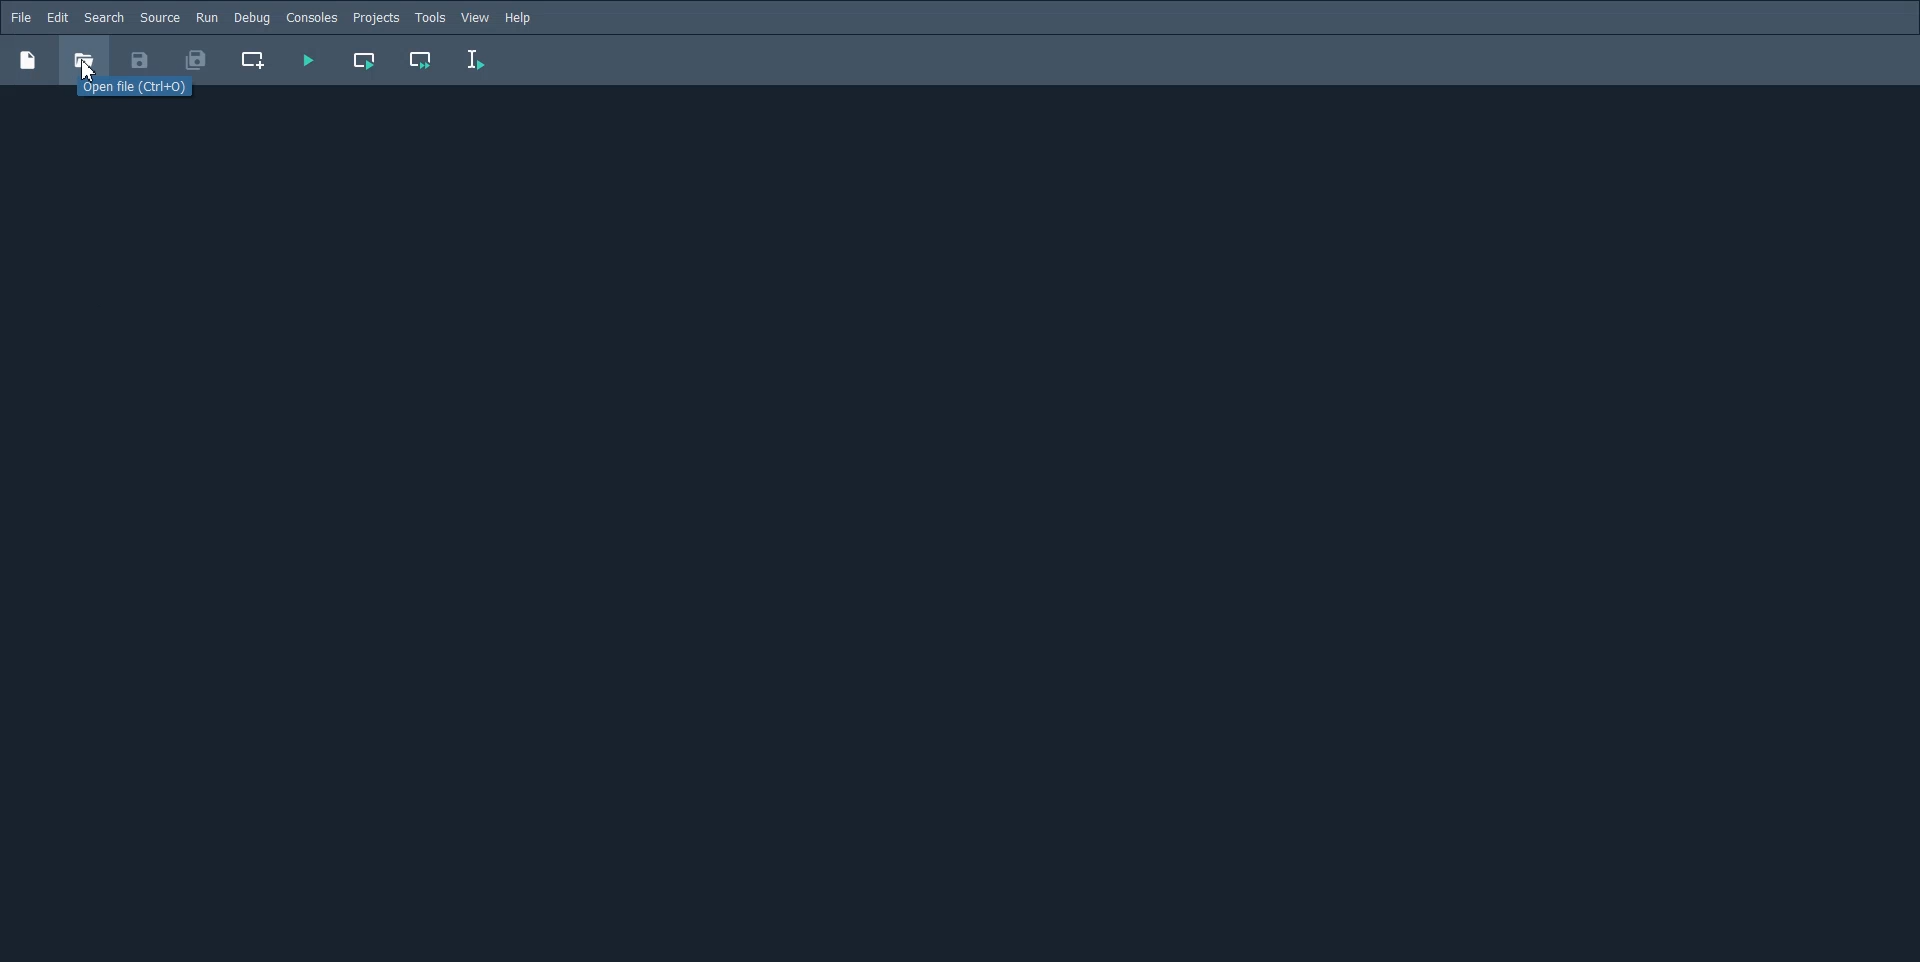 The width and height of the screenshot is (1920, 962). What do you see at coordinates (83, 60) in the screenshot?
I see `` at bounding box center [83, 60].